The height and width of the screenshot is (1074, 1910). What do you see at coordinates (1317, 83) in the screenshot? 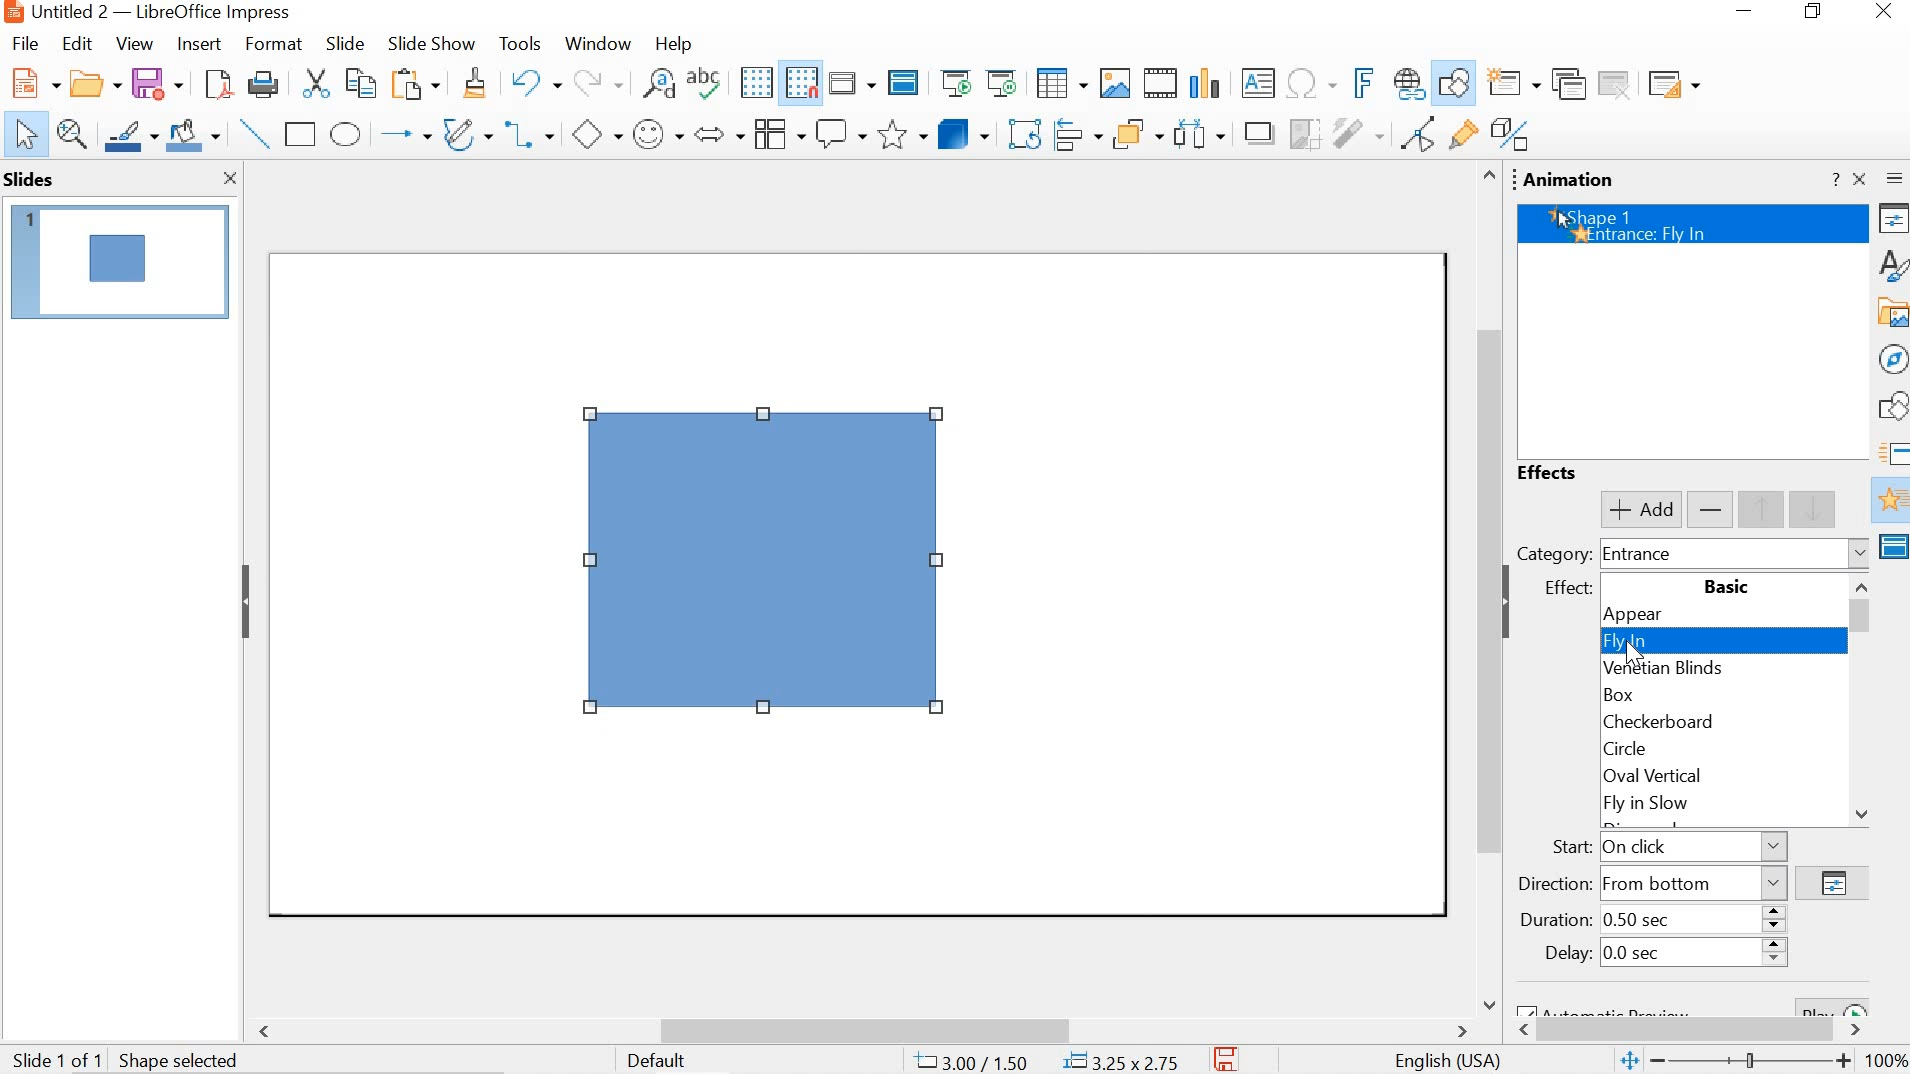
I see `insert special characters` at bounding box center [1317, 83].